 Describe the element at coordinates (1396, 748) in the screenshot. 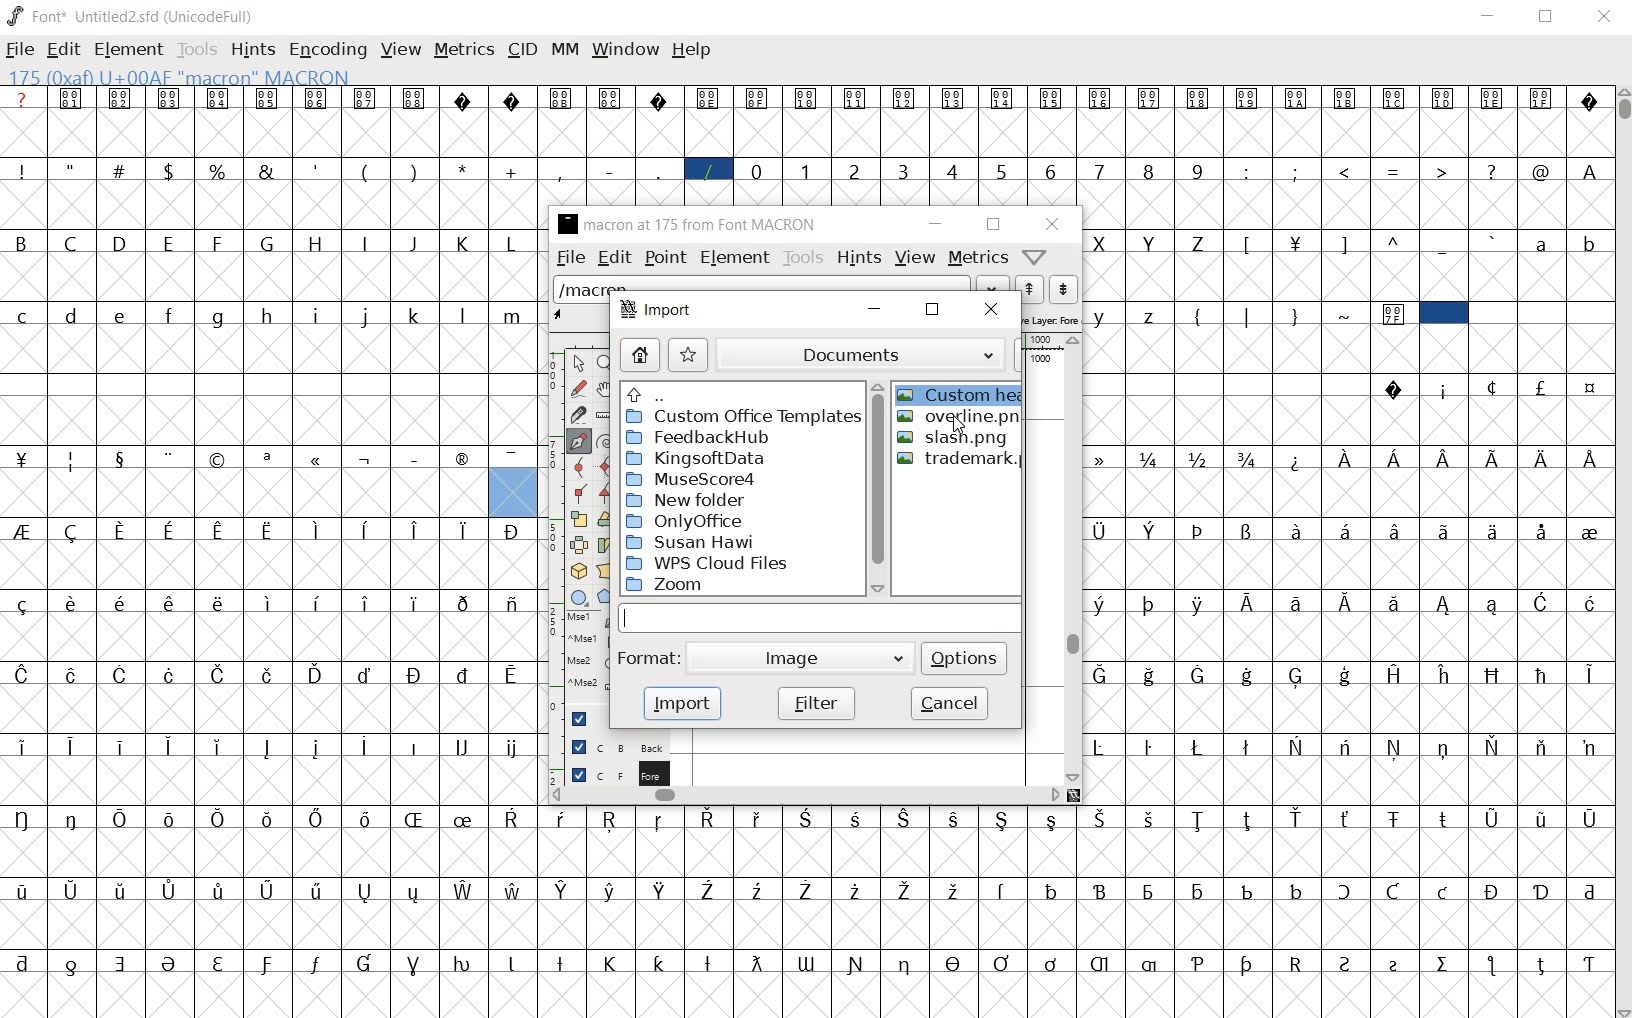

I see `Symbol` at that location.